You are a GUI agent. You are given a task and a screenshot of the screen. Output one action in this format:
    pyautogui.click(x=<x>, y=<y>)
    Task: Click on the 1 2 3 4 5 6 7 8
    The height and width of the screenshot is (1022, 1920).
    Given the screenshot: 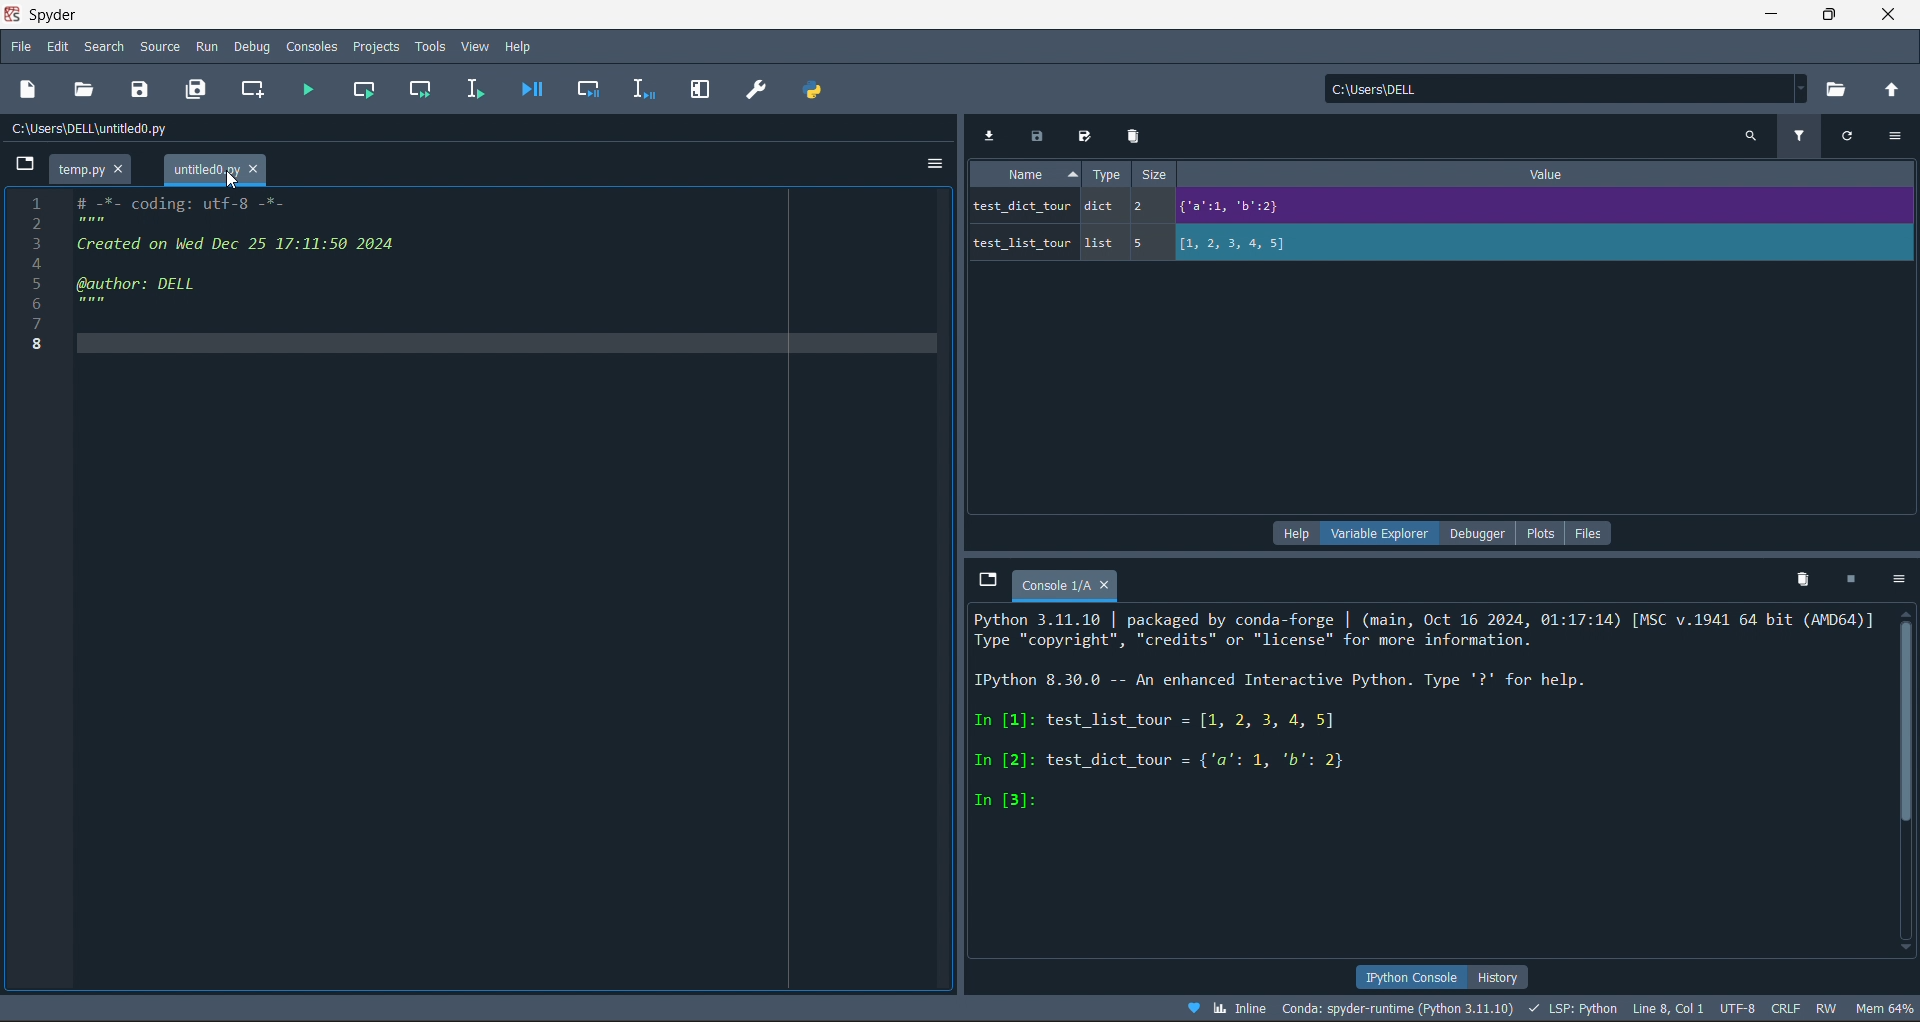 What is the action you would take?
    pyautogui.click(x=26, y=270)
    